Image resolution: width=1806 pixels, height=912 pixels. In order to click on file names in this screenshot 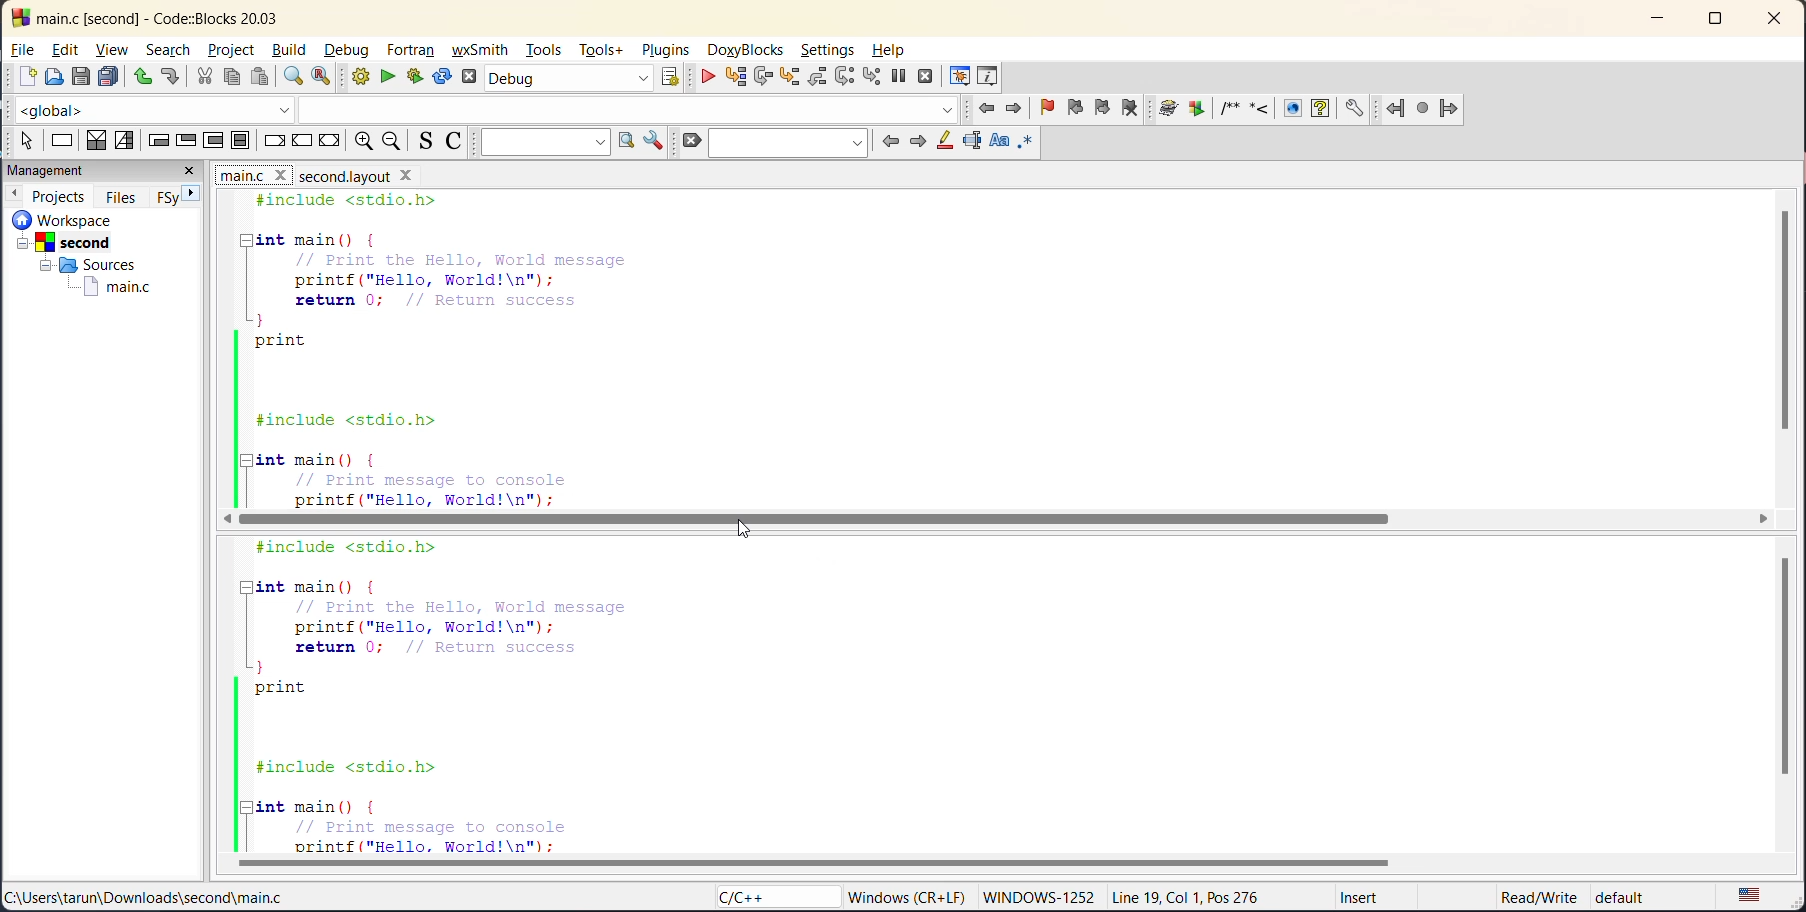, I will do `click(251, 175)`.